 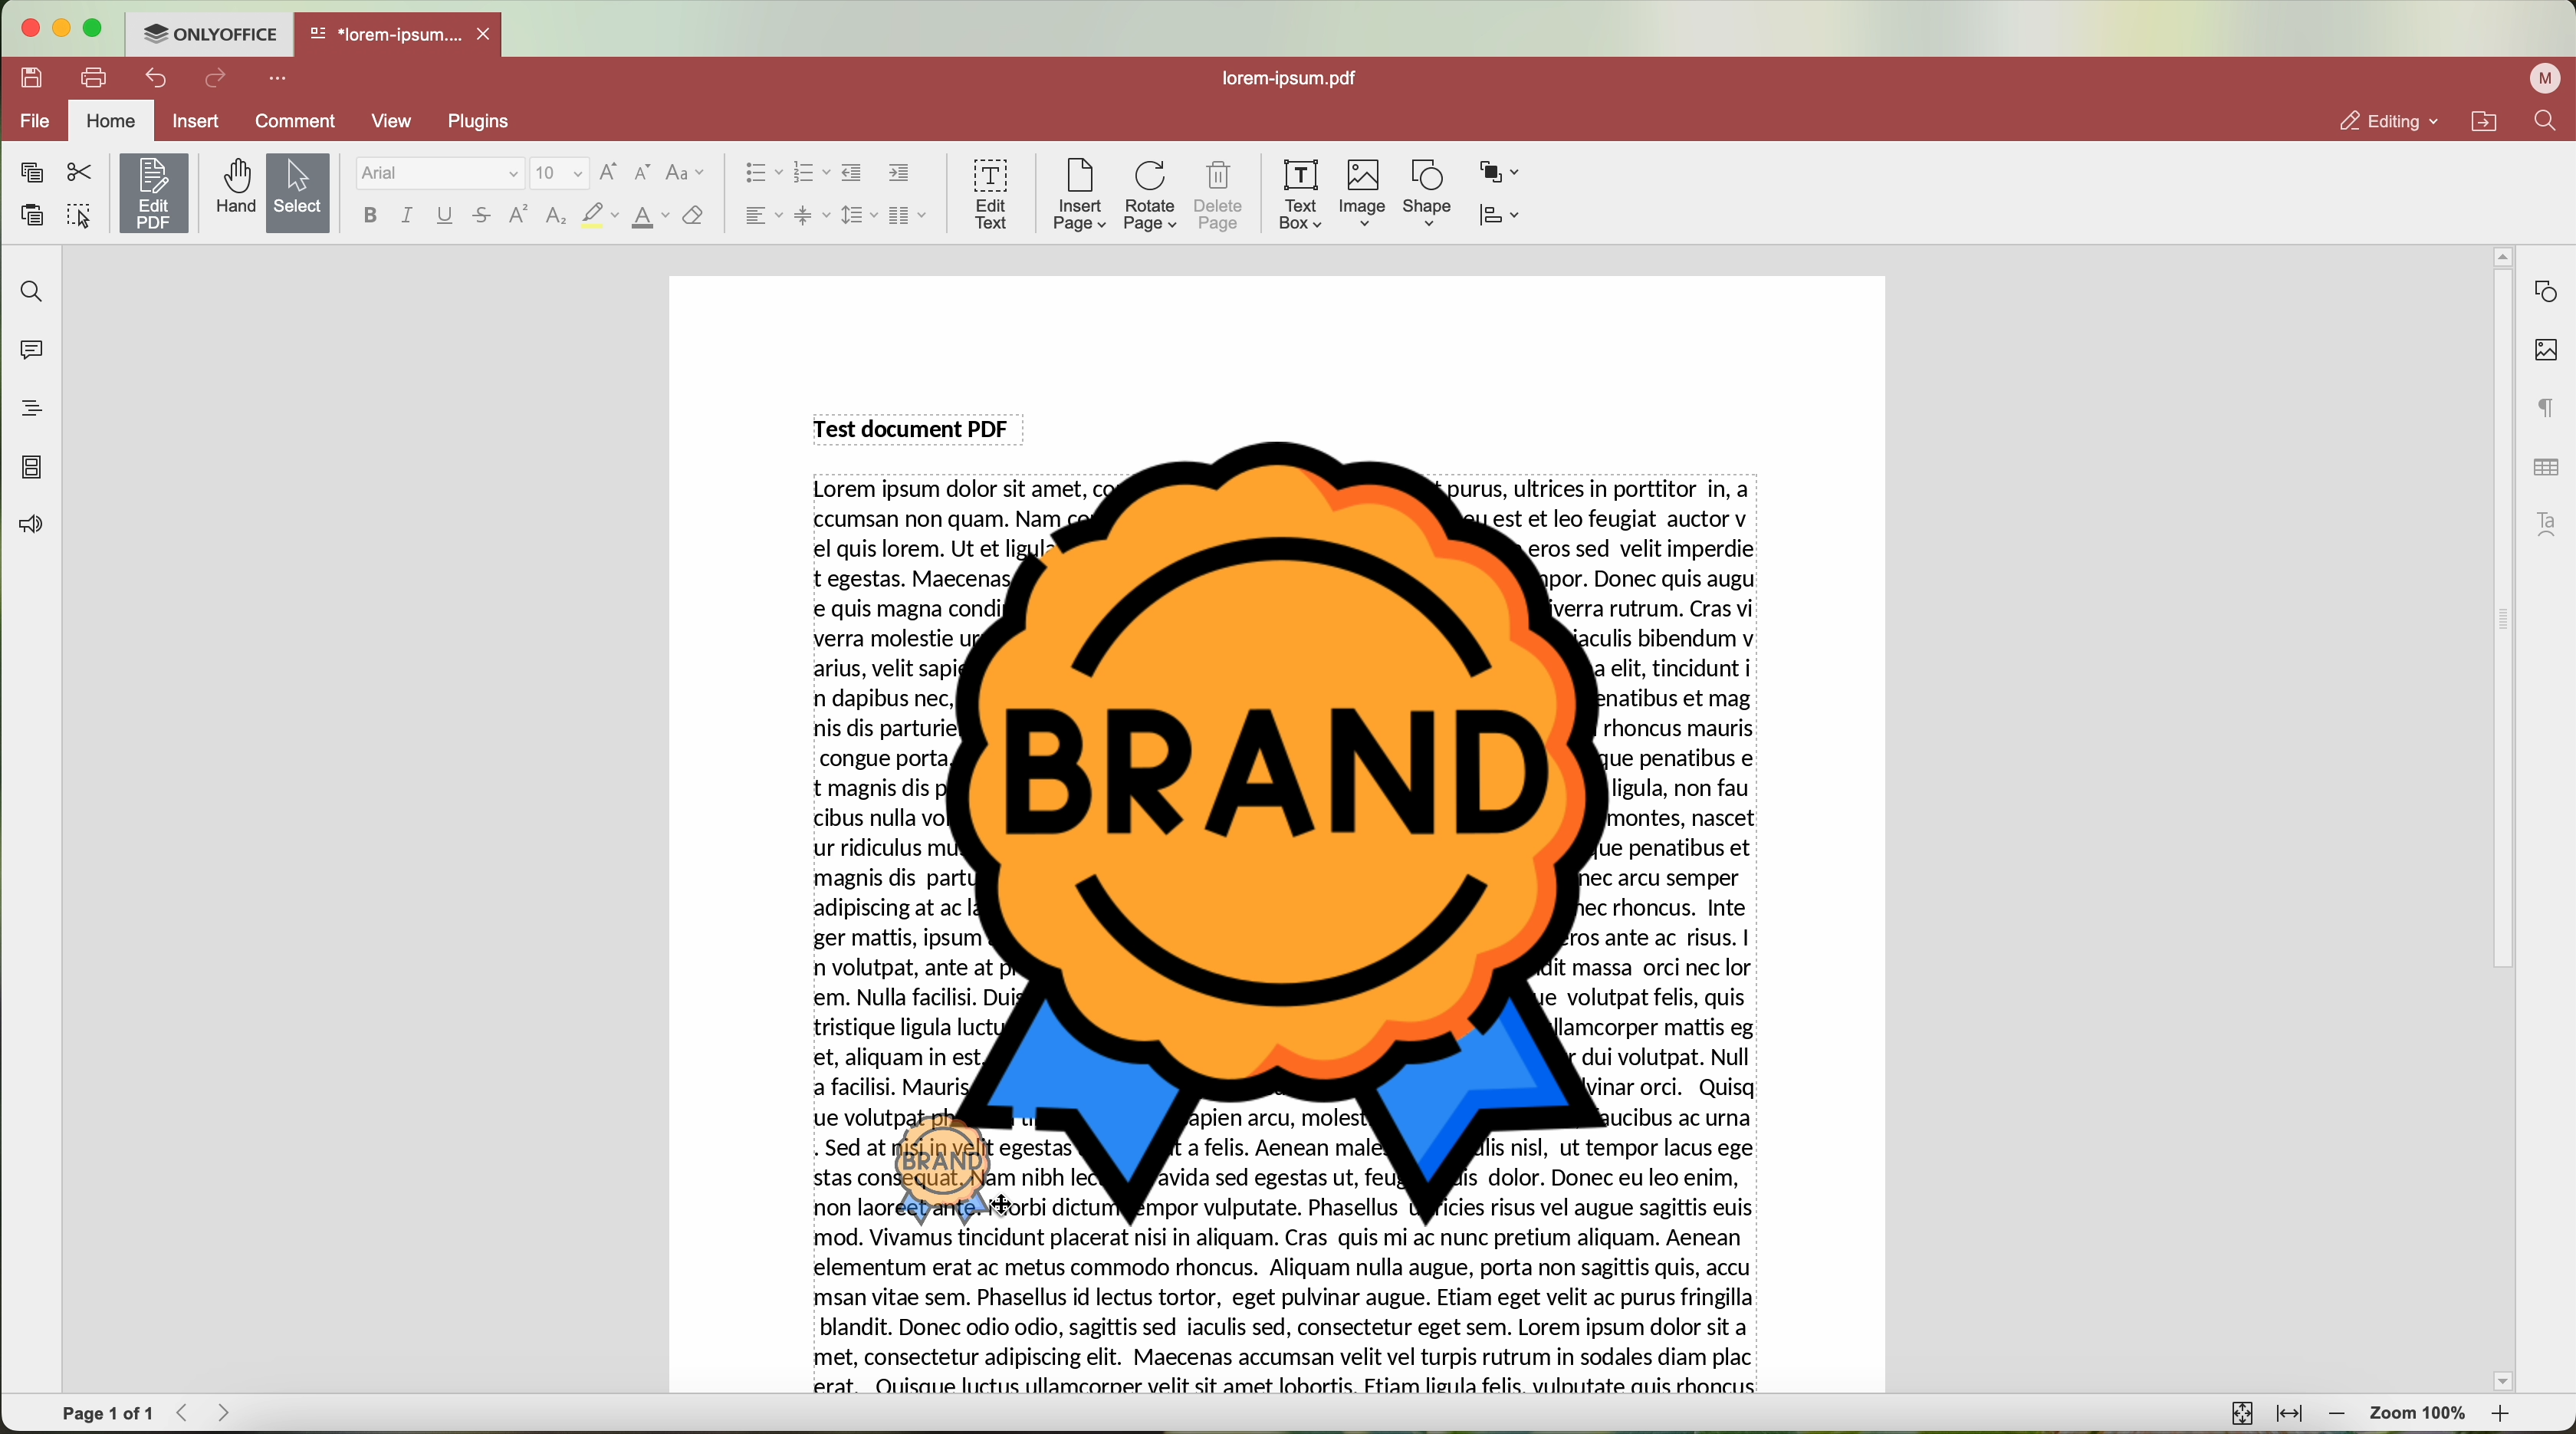 What do you see at coordinates (685, 173) in the screenshot?
I see `change case` at bounding box center [685, 173].